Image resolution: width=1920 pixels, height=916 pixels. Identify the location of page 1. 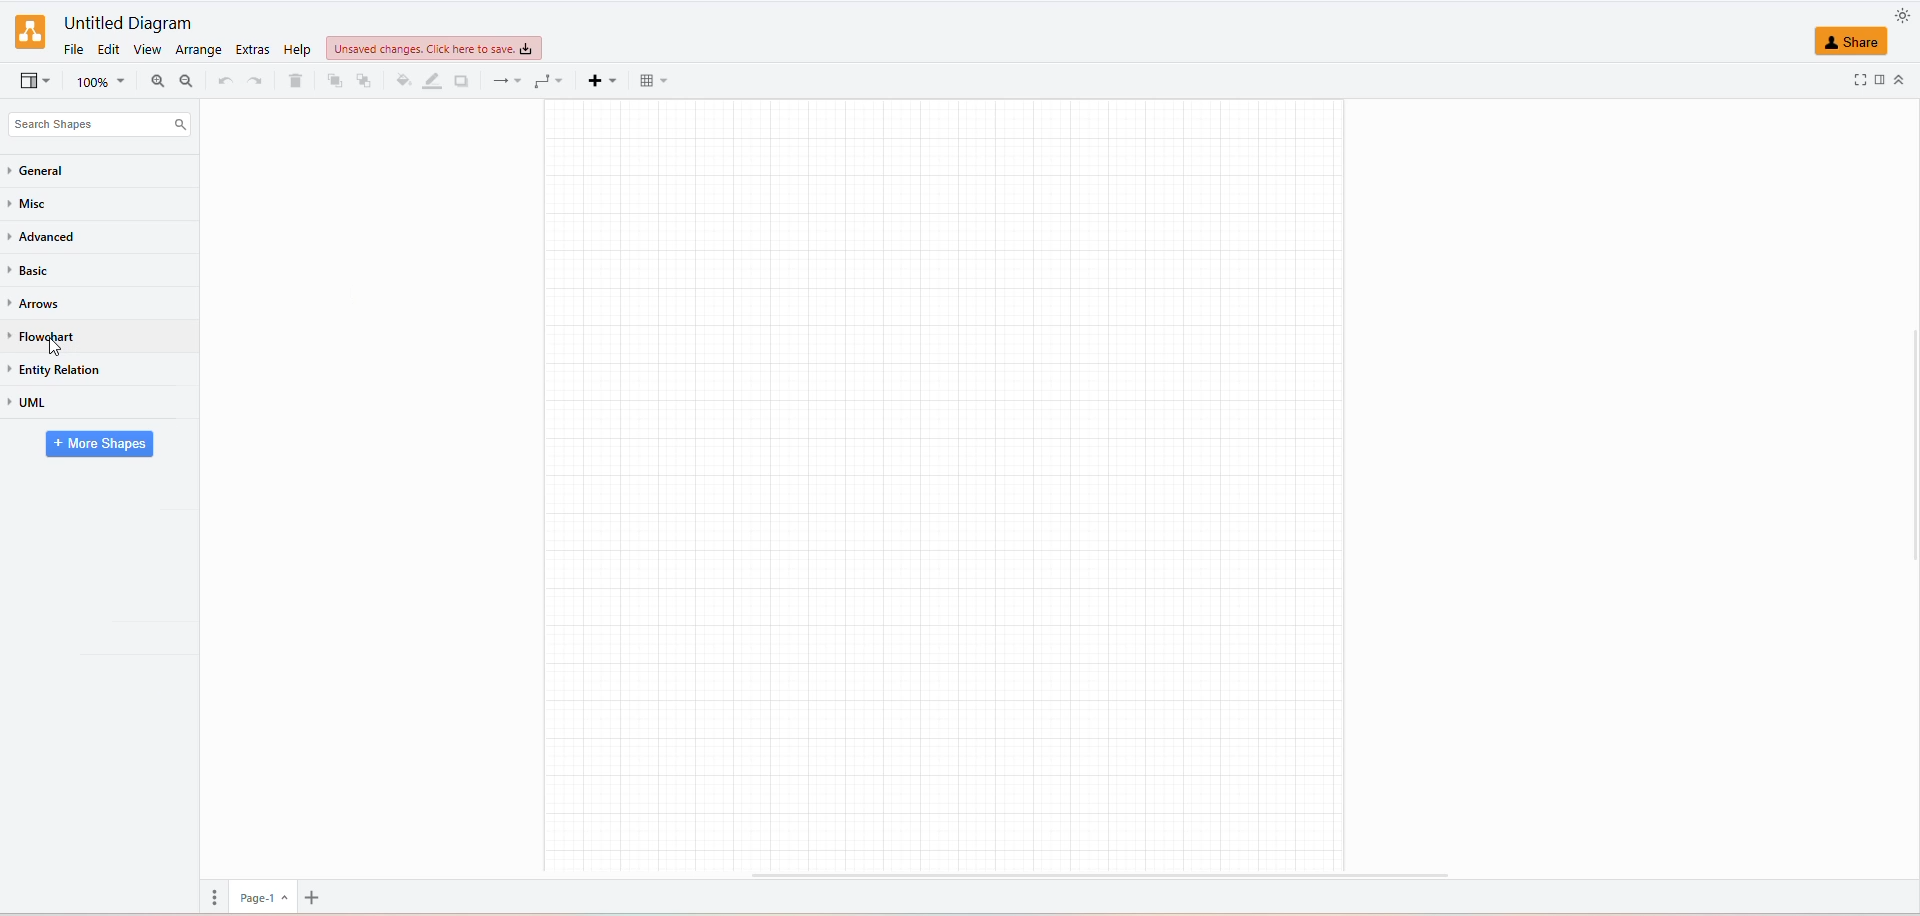
(258, 895).